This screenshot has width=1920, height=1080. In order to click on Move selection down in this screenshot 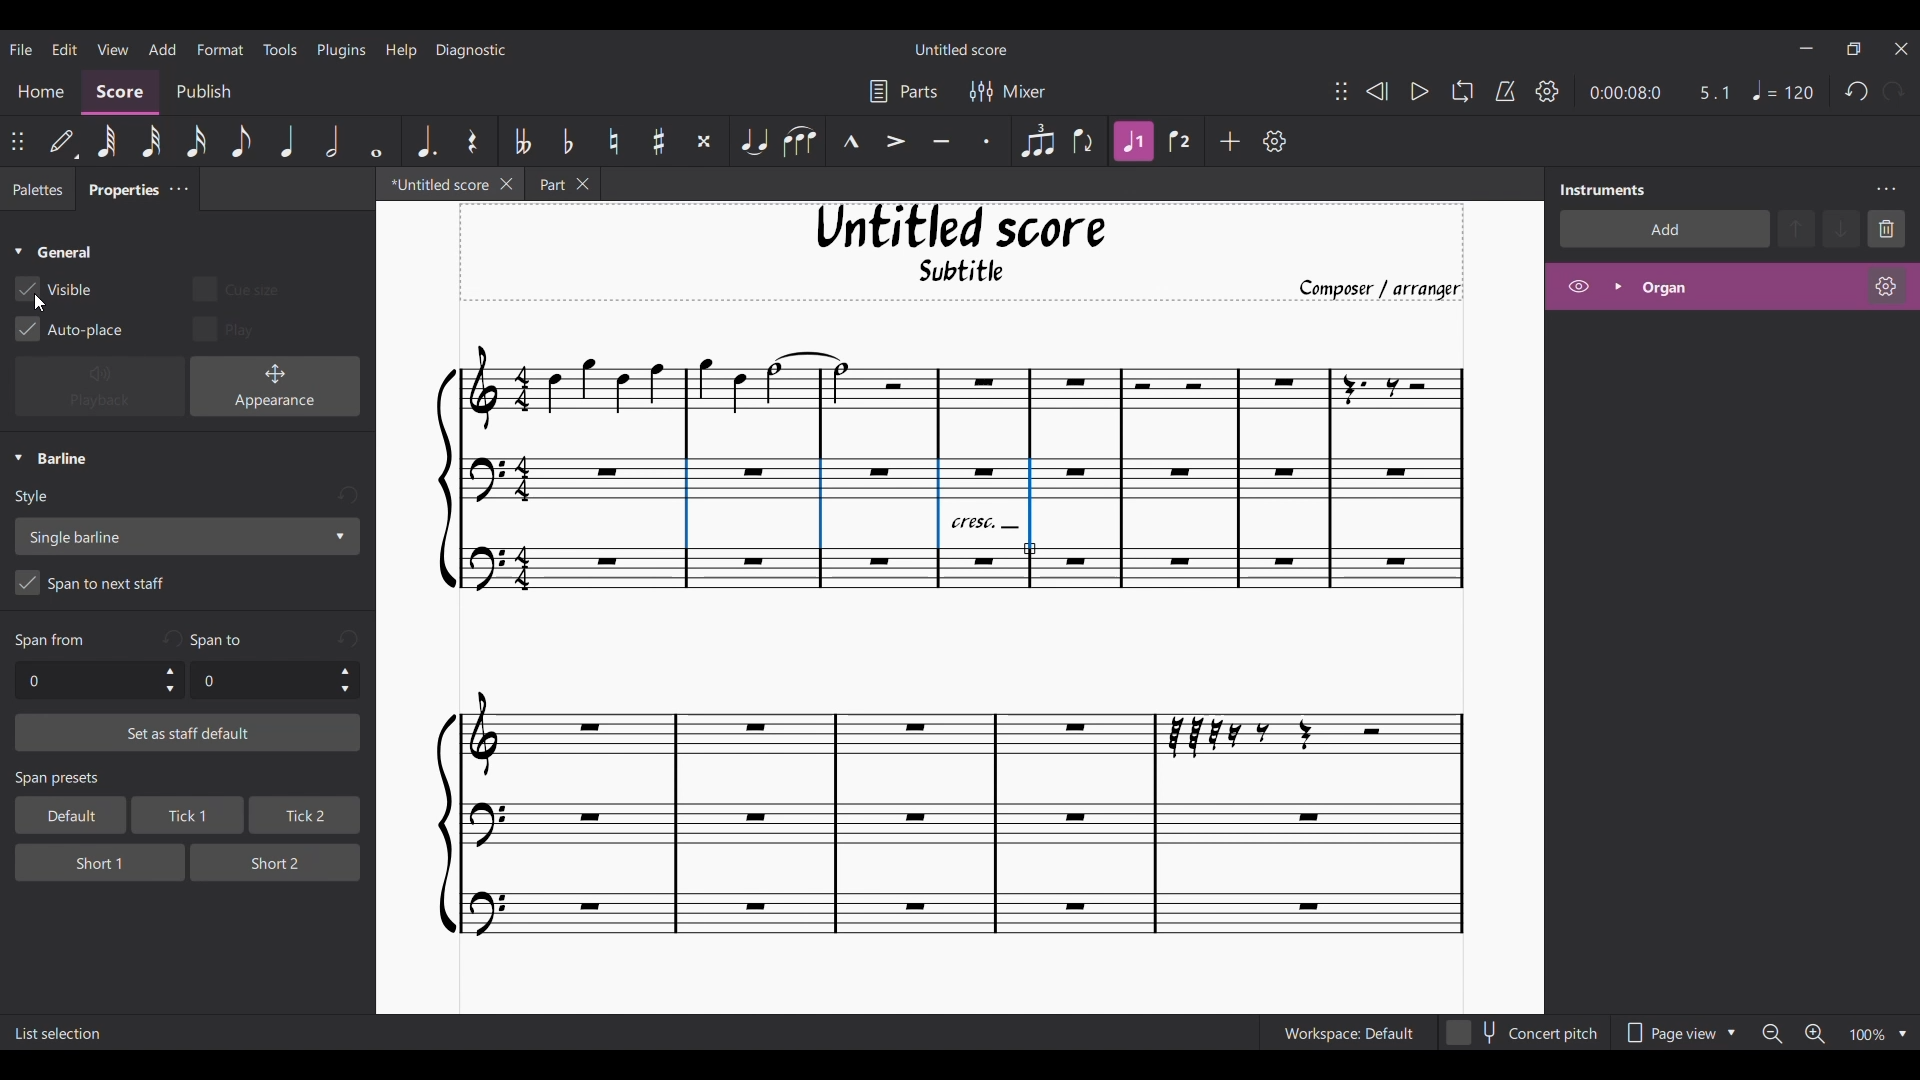, I will do `click(1843, 229)`.